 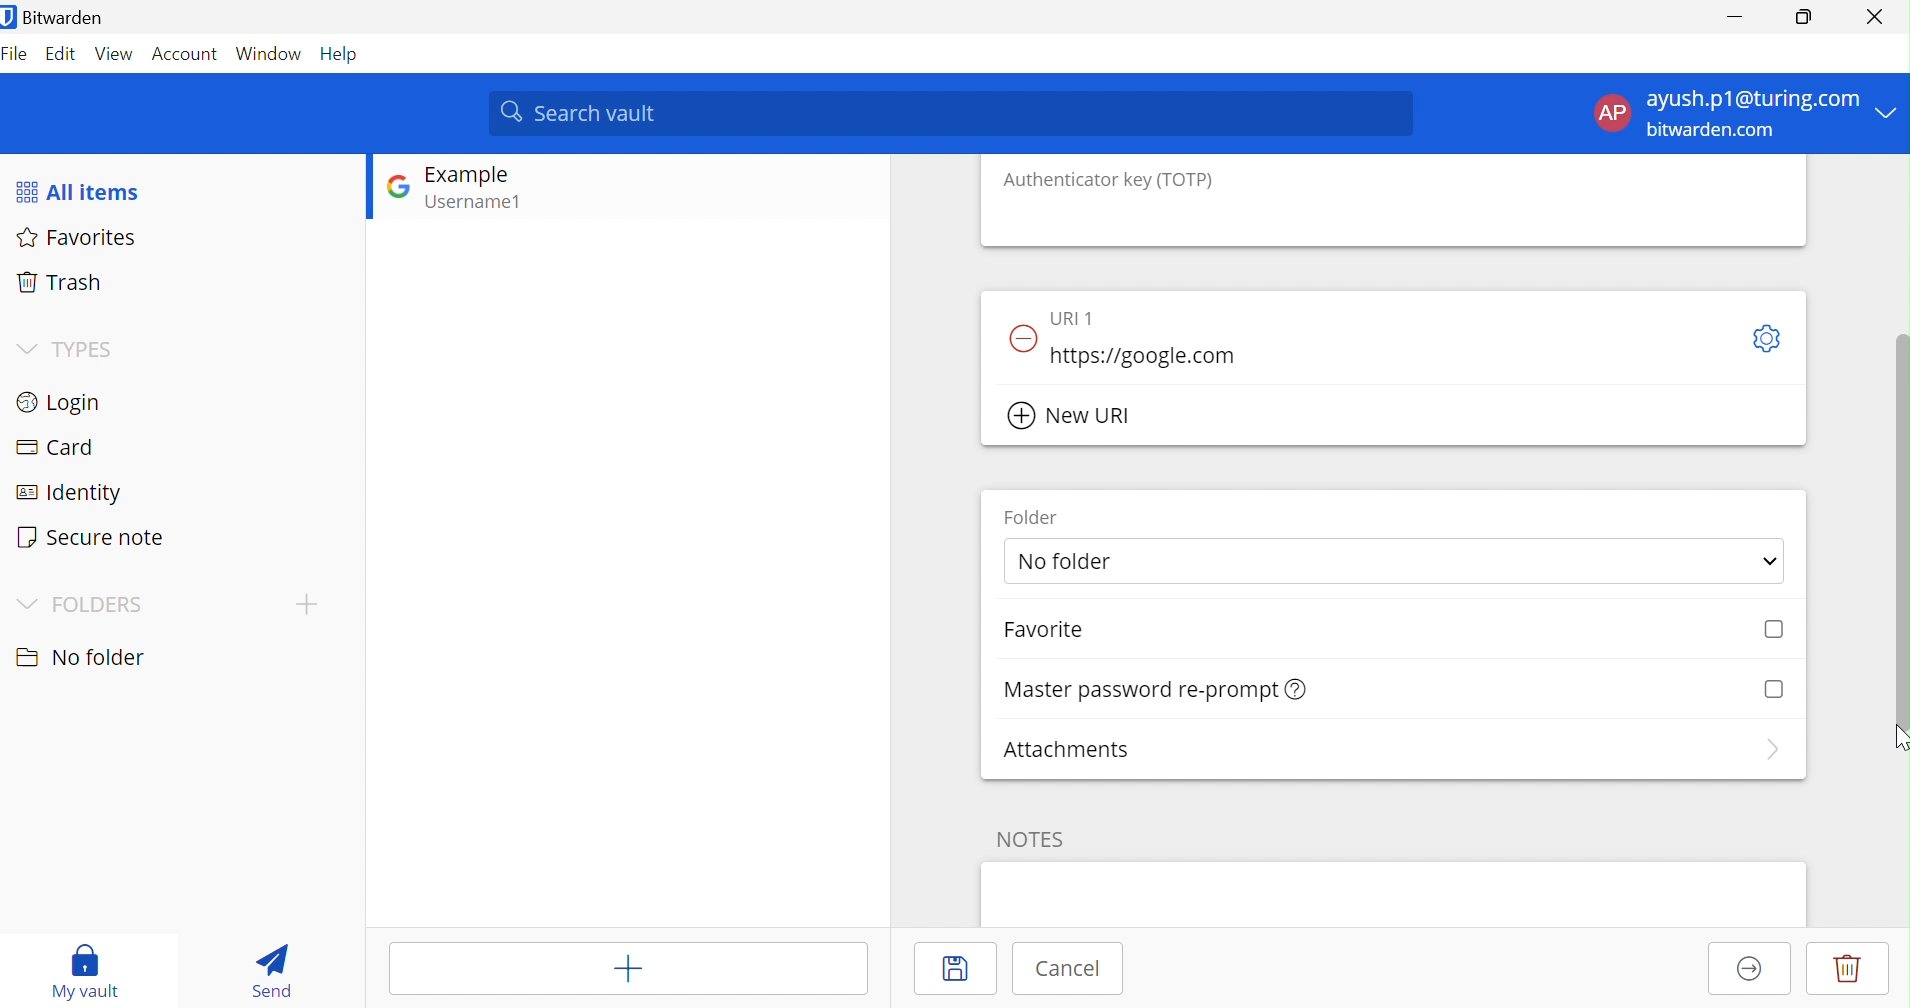 What do you see at coordinates (1769, 338) in the screenshot?
I see `Toggle Options` at bounding box center [1769, 338].